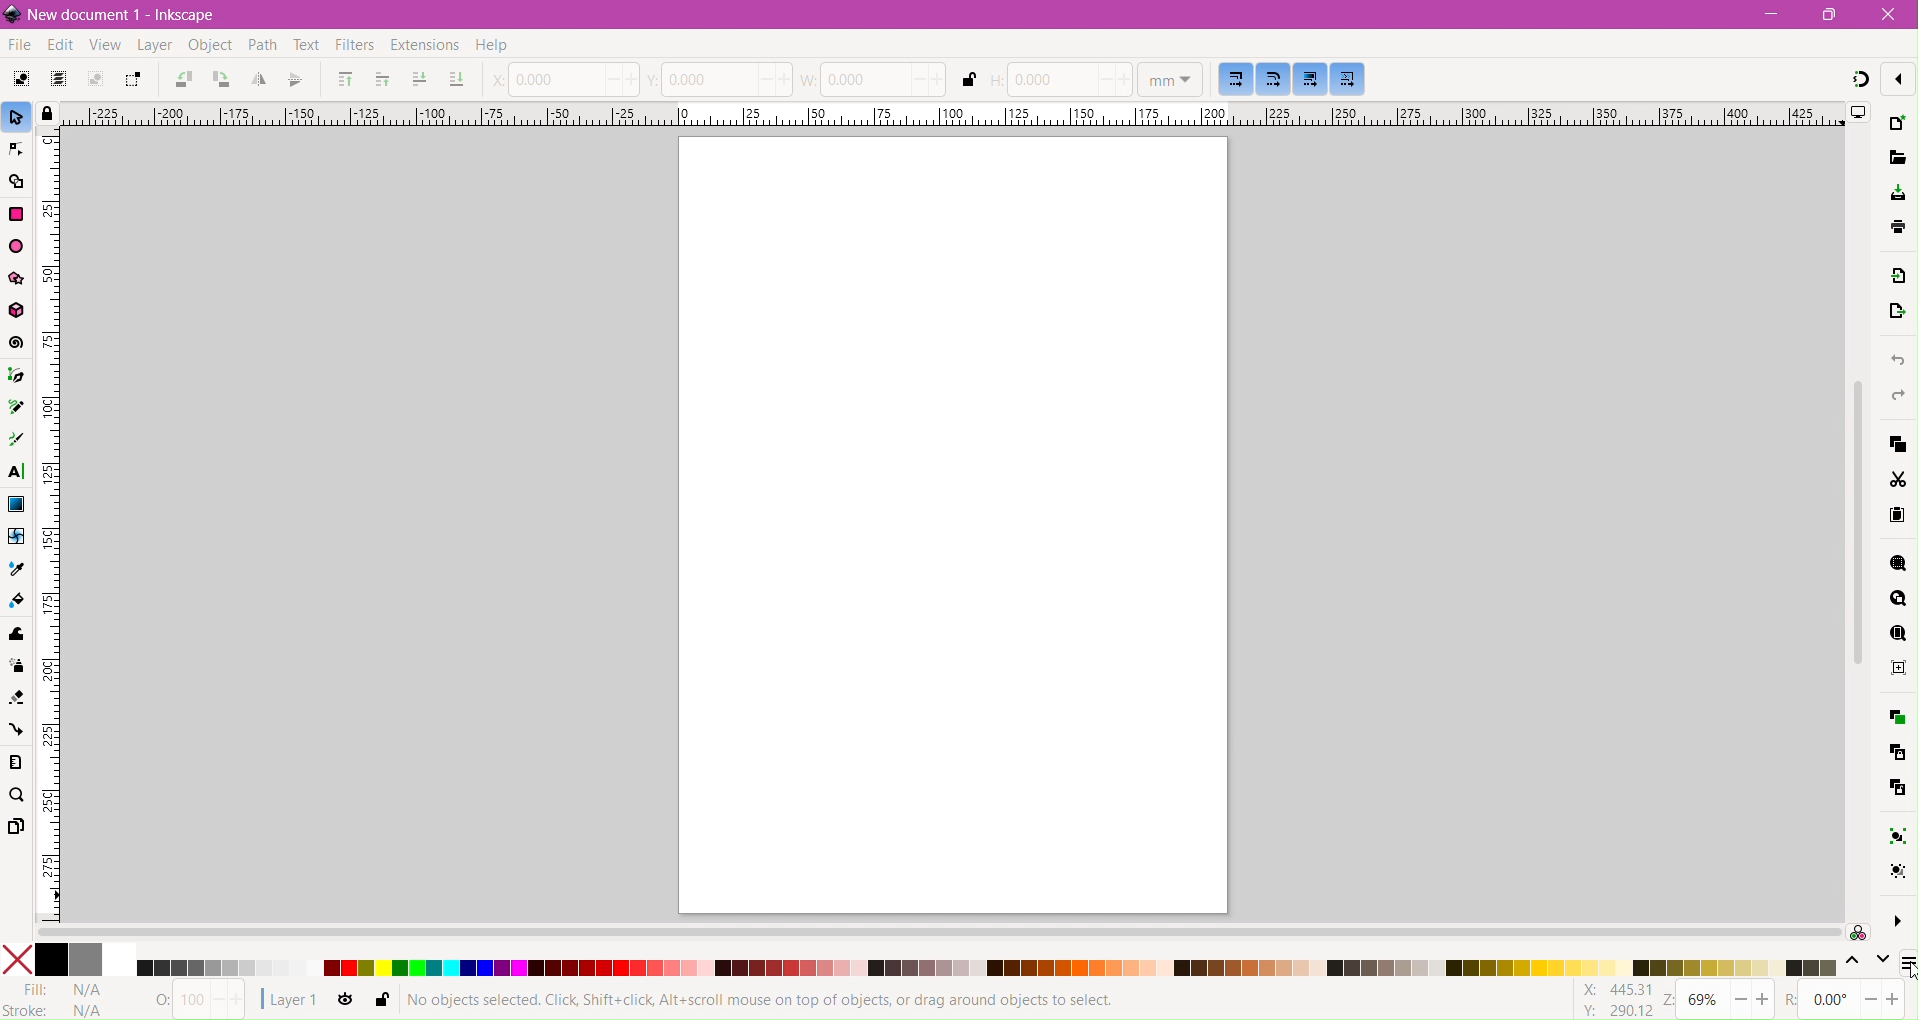 This screenshot has width=1918, height=1020. Describe the element at coordinates (1896, 671) in the screenshot. I see `Zoom Center Page` at that location.